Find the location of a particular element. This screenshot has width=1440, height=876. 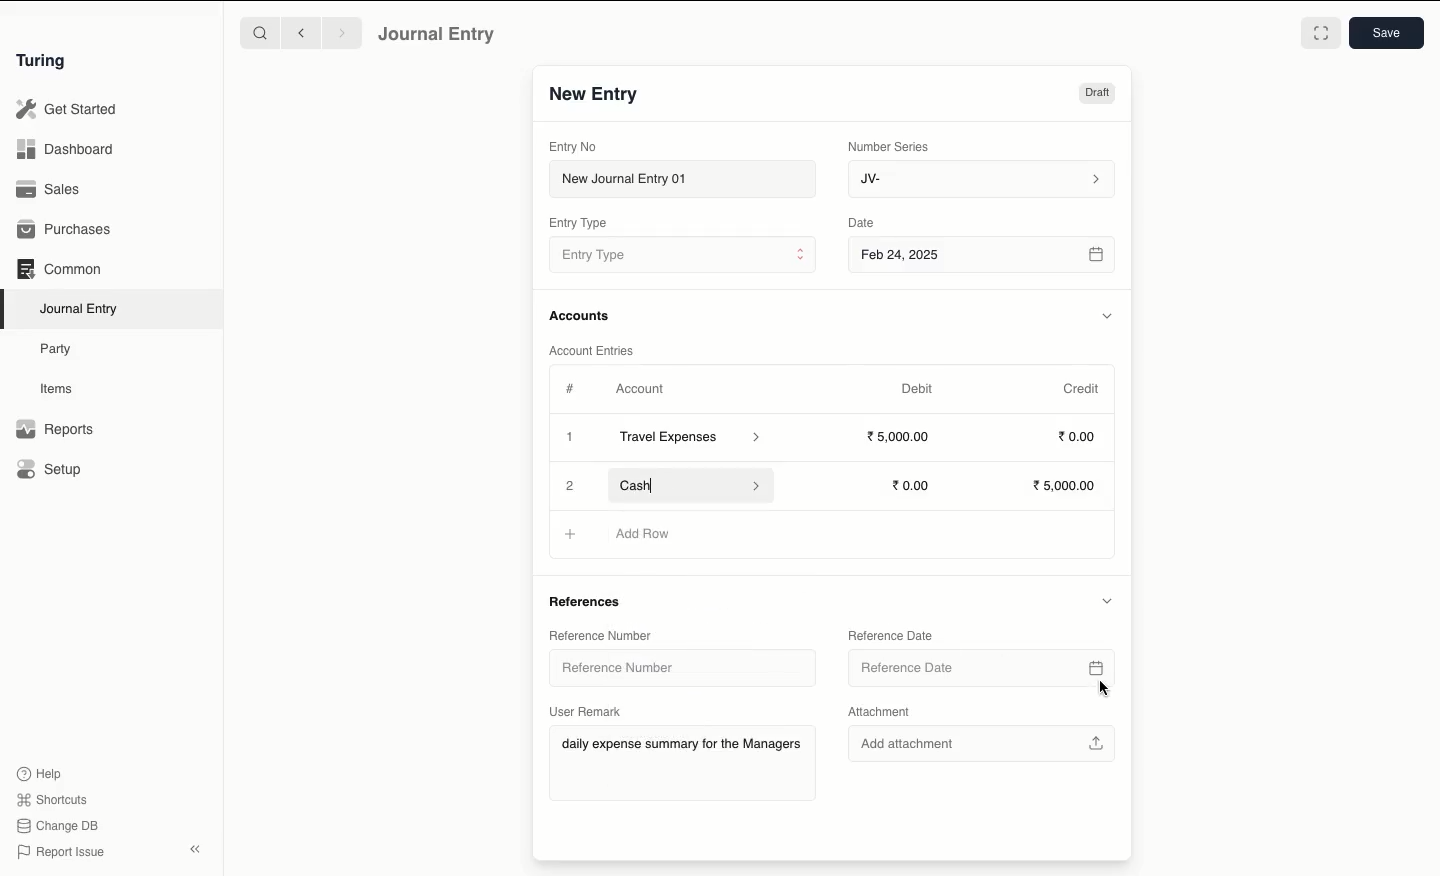

New Journal Entry 01 is located at coordinates (681, 178).